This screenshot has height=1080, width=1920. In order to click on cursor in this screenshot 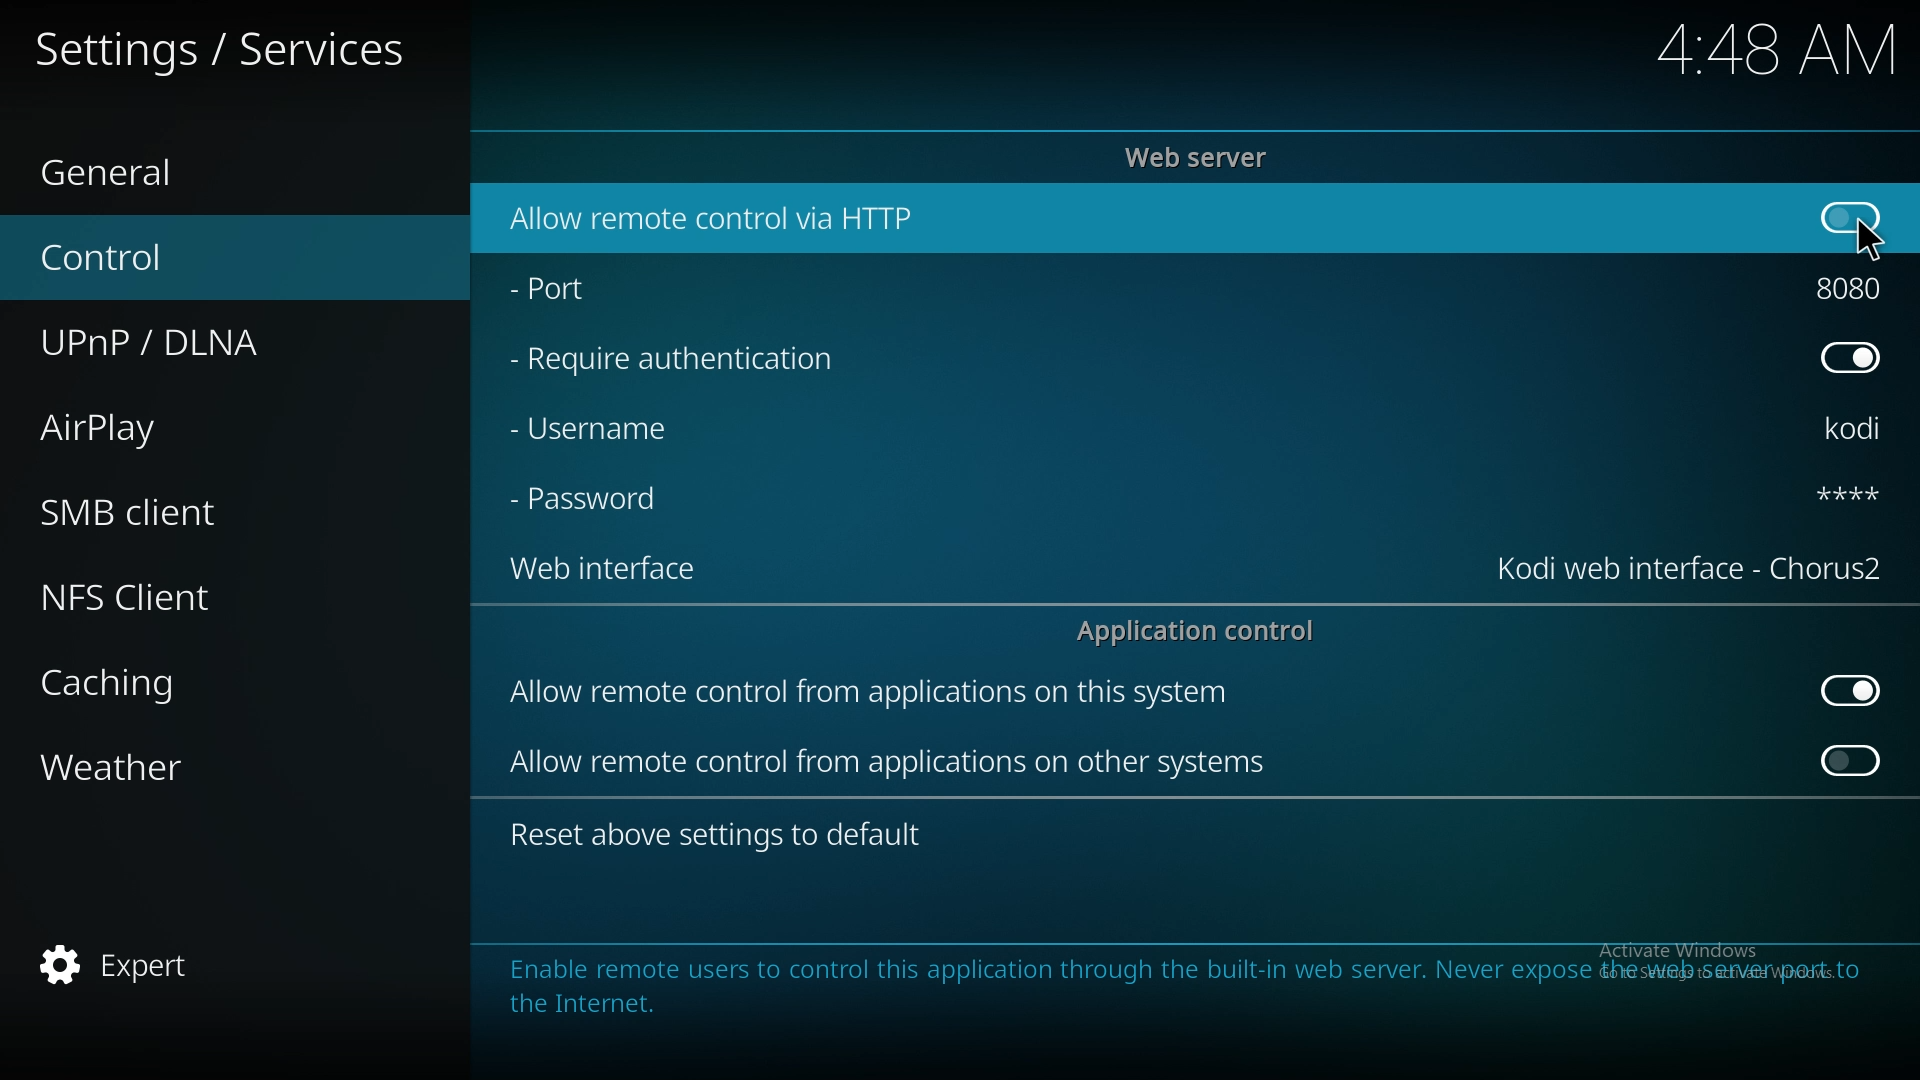, I will do `click(1869, 236)`.